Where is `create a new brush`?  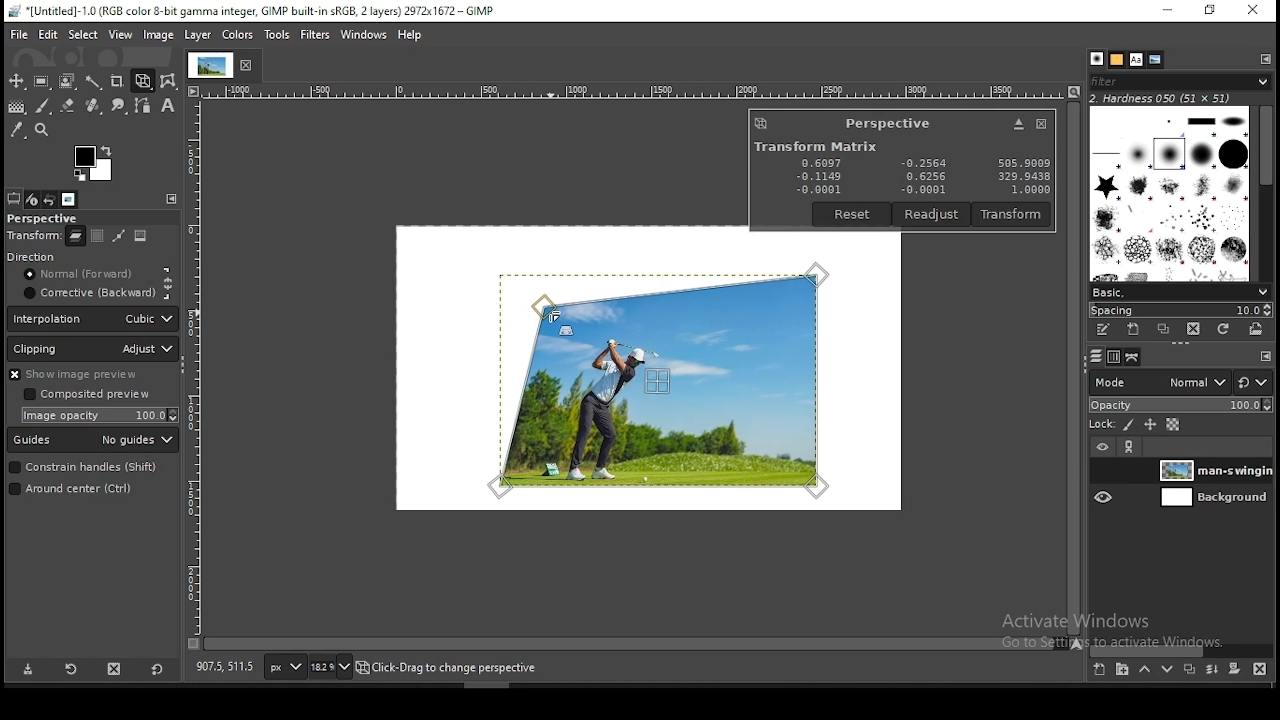 create a new brush is located at coordinates (1132, 330).